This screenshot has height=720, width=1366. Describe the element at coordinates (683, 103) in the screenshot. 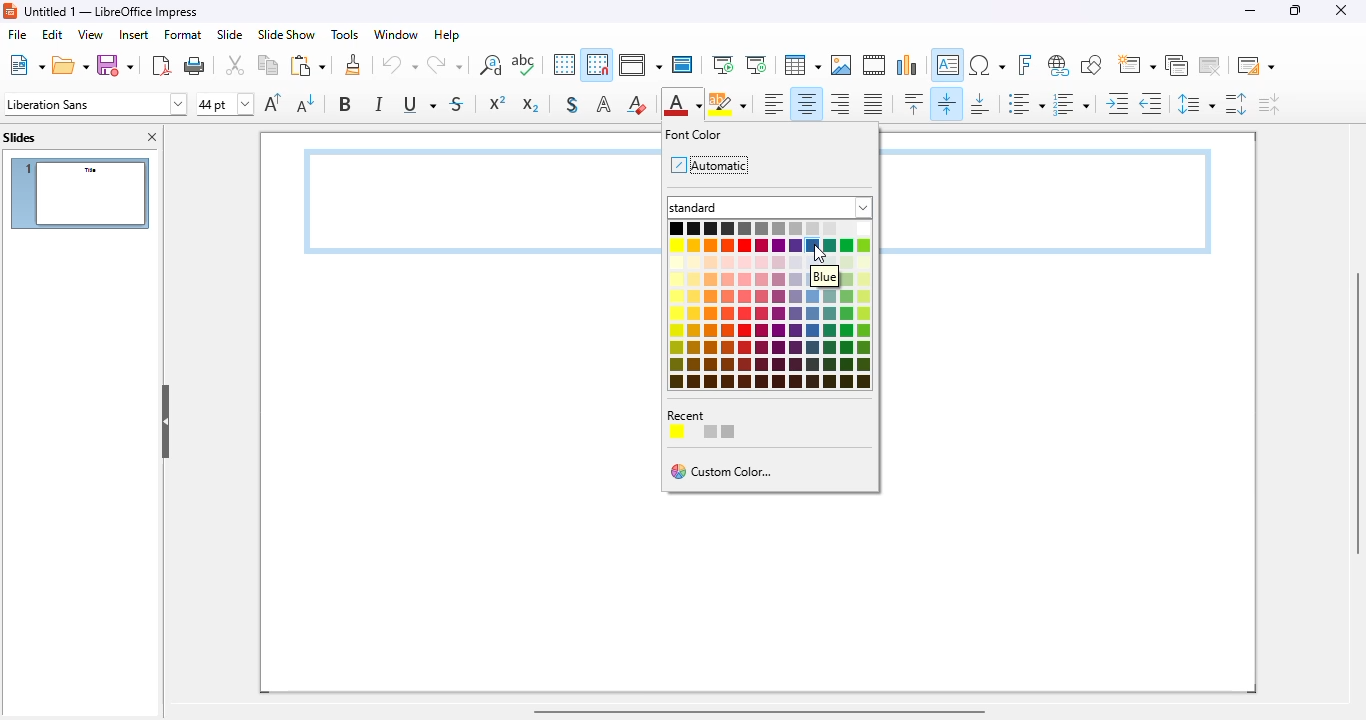

I see `font color` at that location.